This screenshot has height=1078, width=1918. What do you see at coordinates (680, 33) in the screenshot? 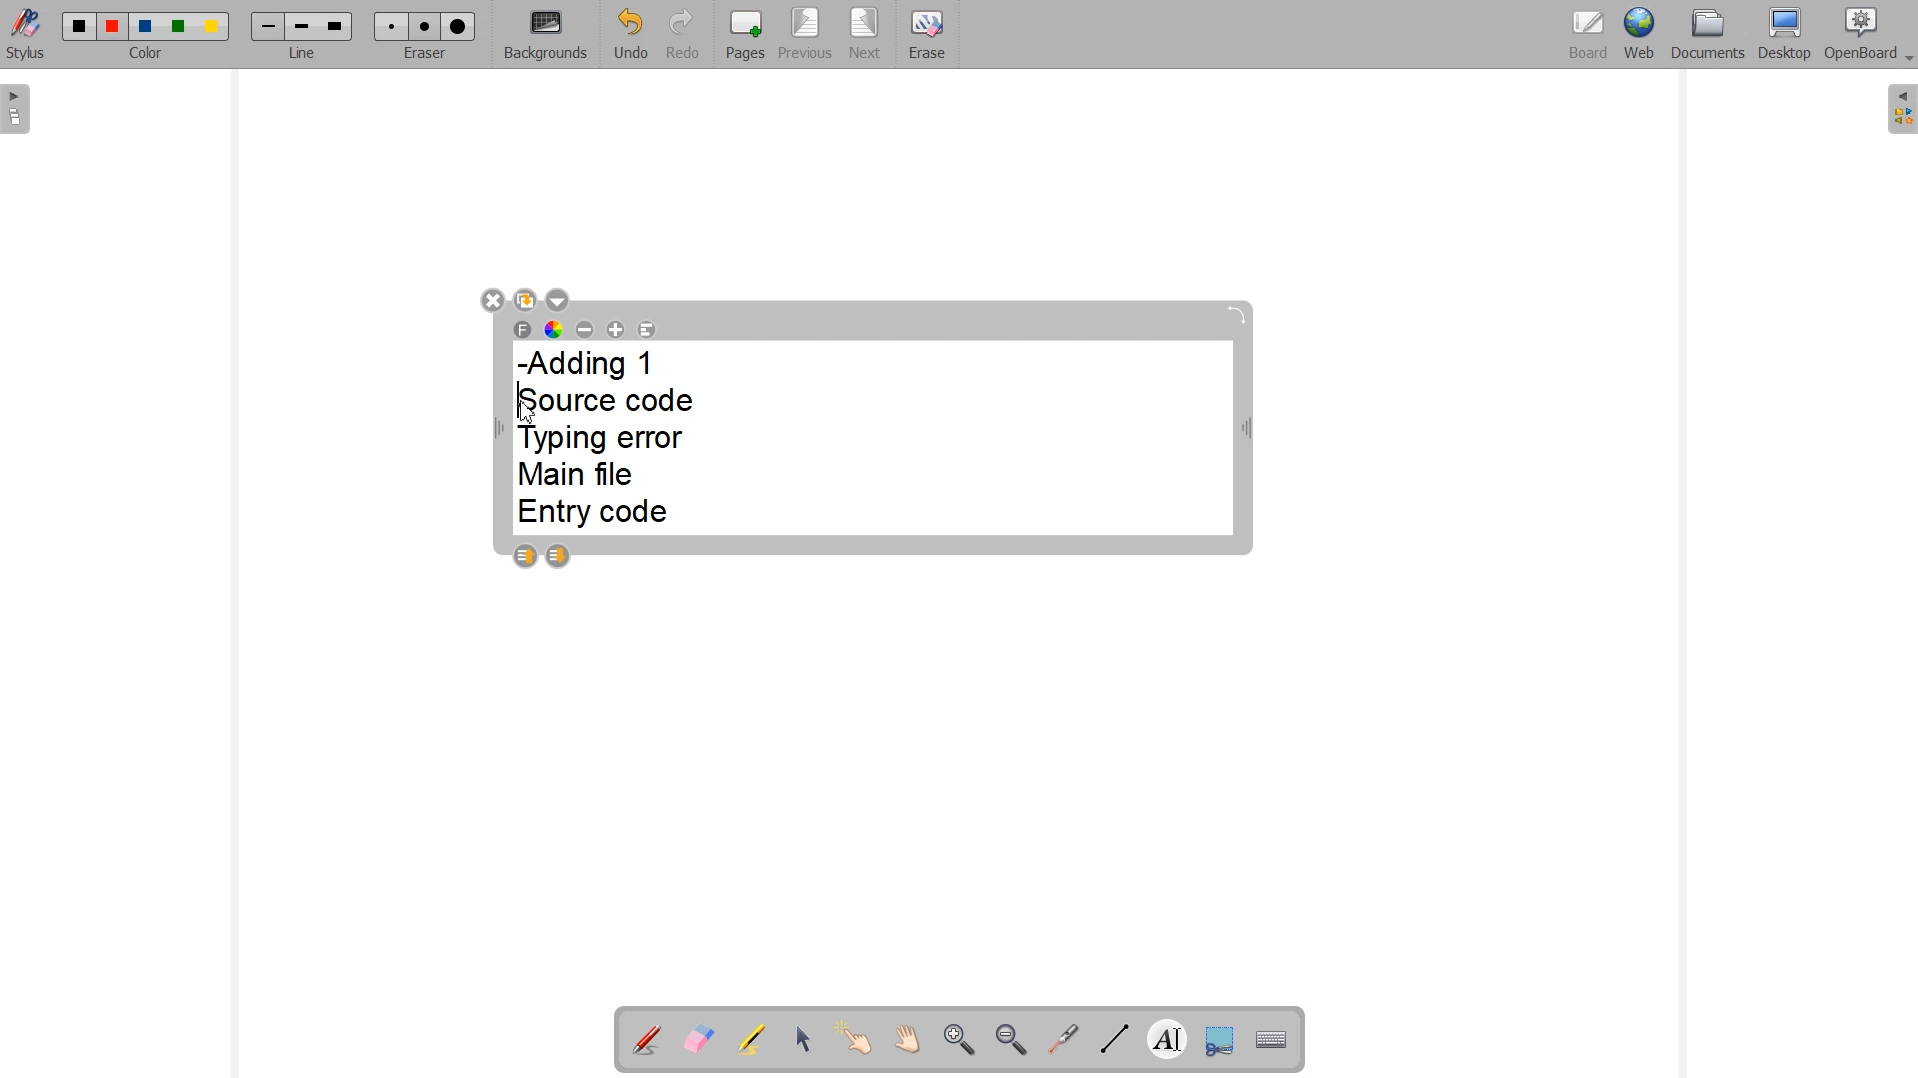
I see `Redo` at bounding box center [680, 33].